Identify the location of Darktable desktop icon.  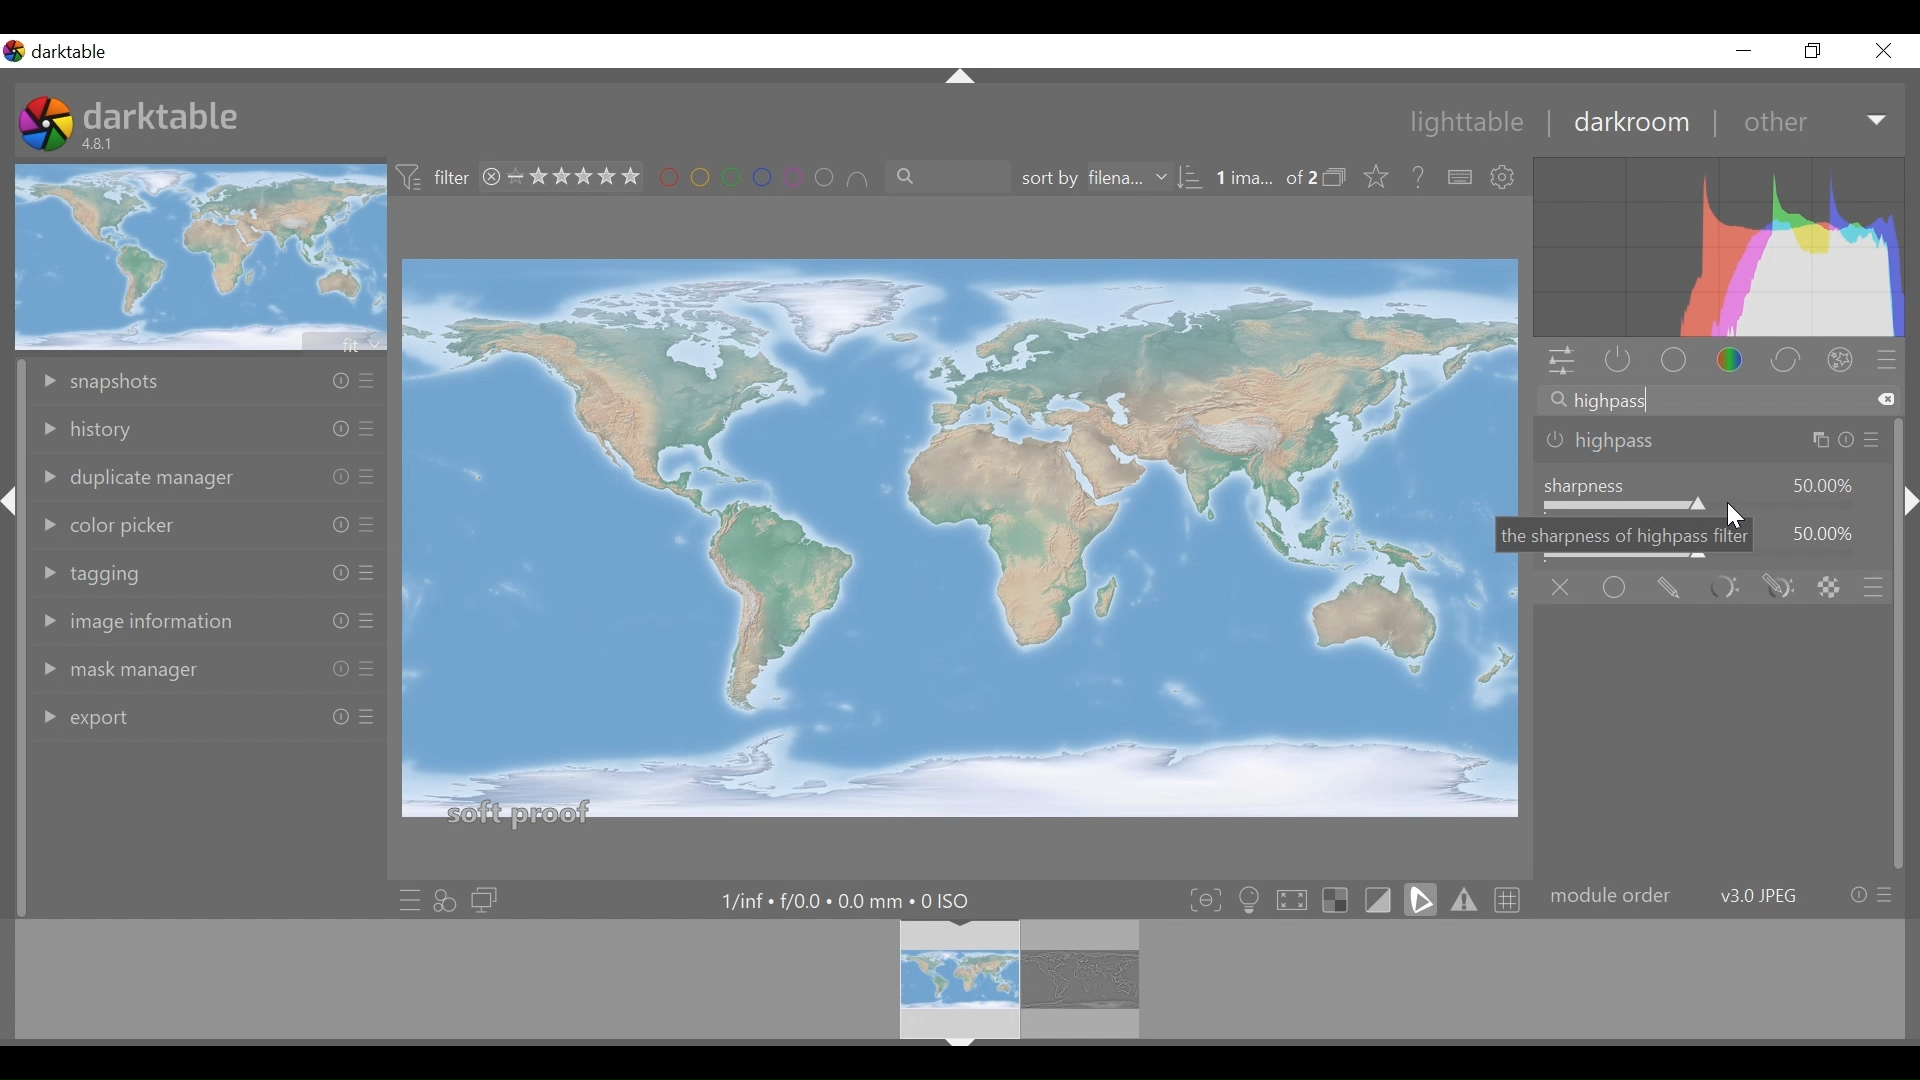
(59, 52).